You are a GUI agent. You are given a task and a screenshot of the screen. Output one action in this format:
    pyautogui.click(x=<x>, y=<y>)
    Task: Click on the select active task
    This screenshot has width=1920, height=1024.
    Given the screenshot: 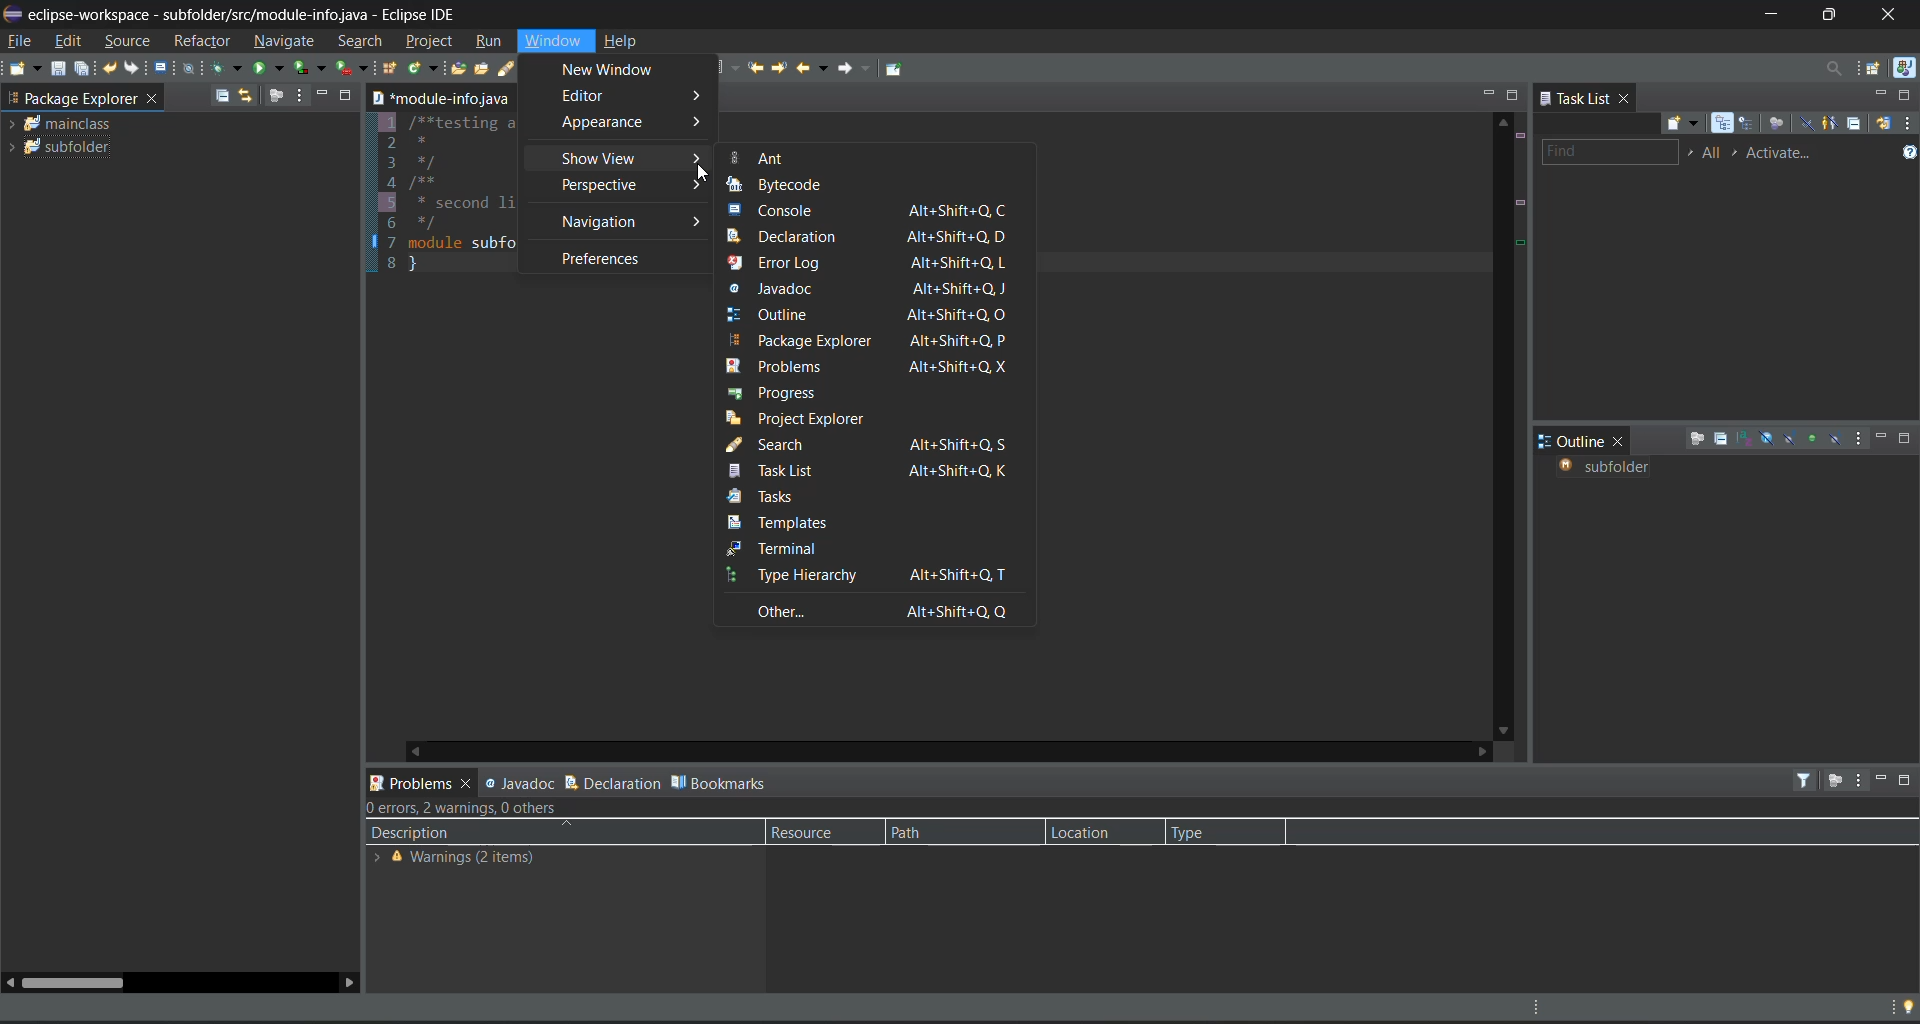 What is the action you would take?
    pyautogui.click(x=1738, y=154)
    